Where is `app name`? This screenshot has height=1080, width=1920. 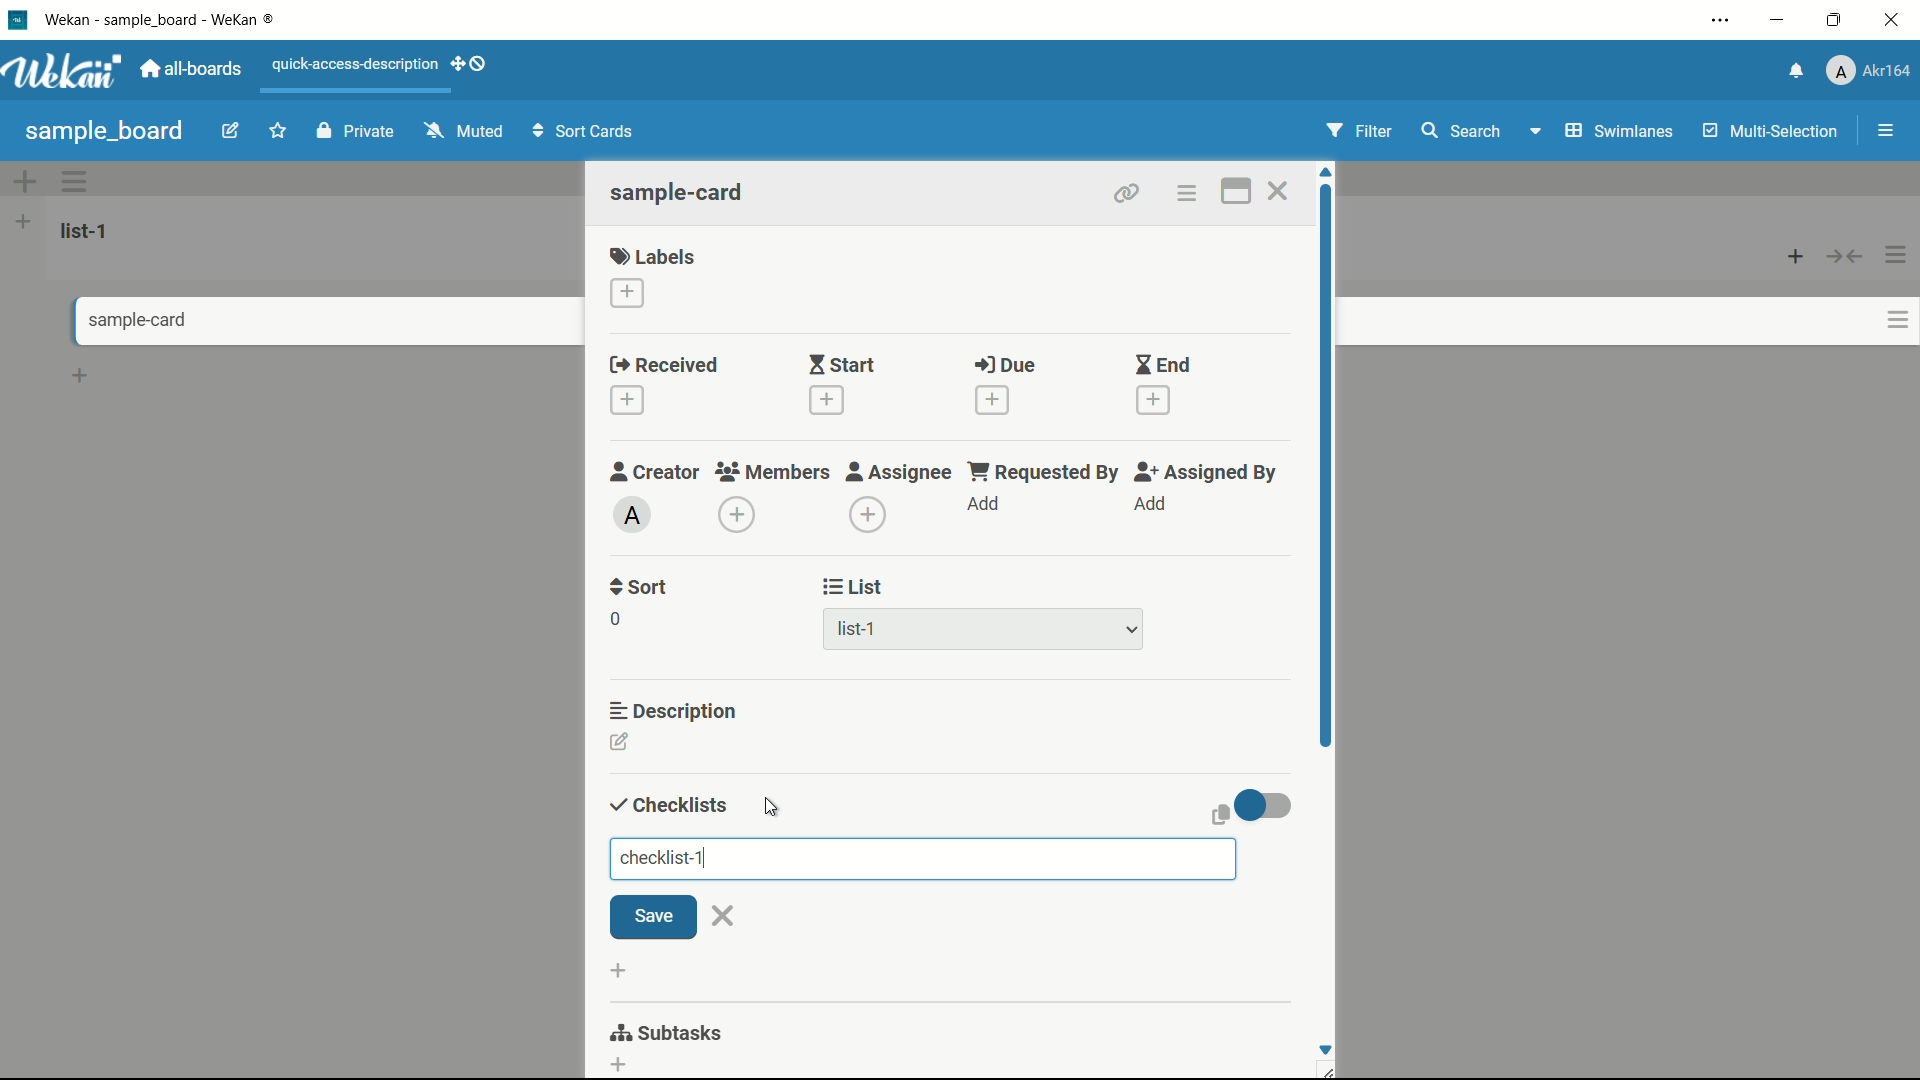
app name is located at coordinates (163, 19).